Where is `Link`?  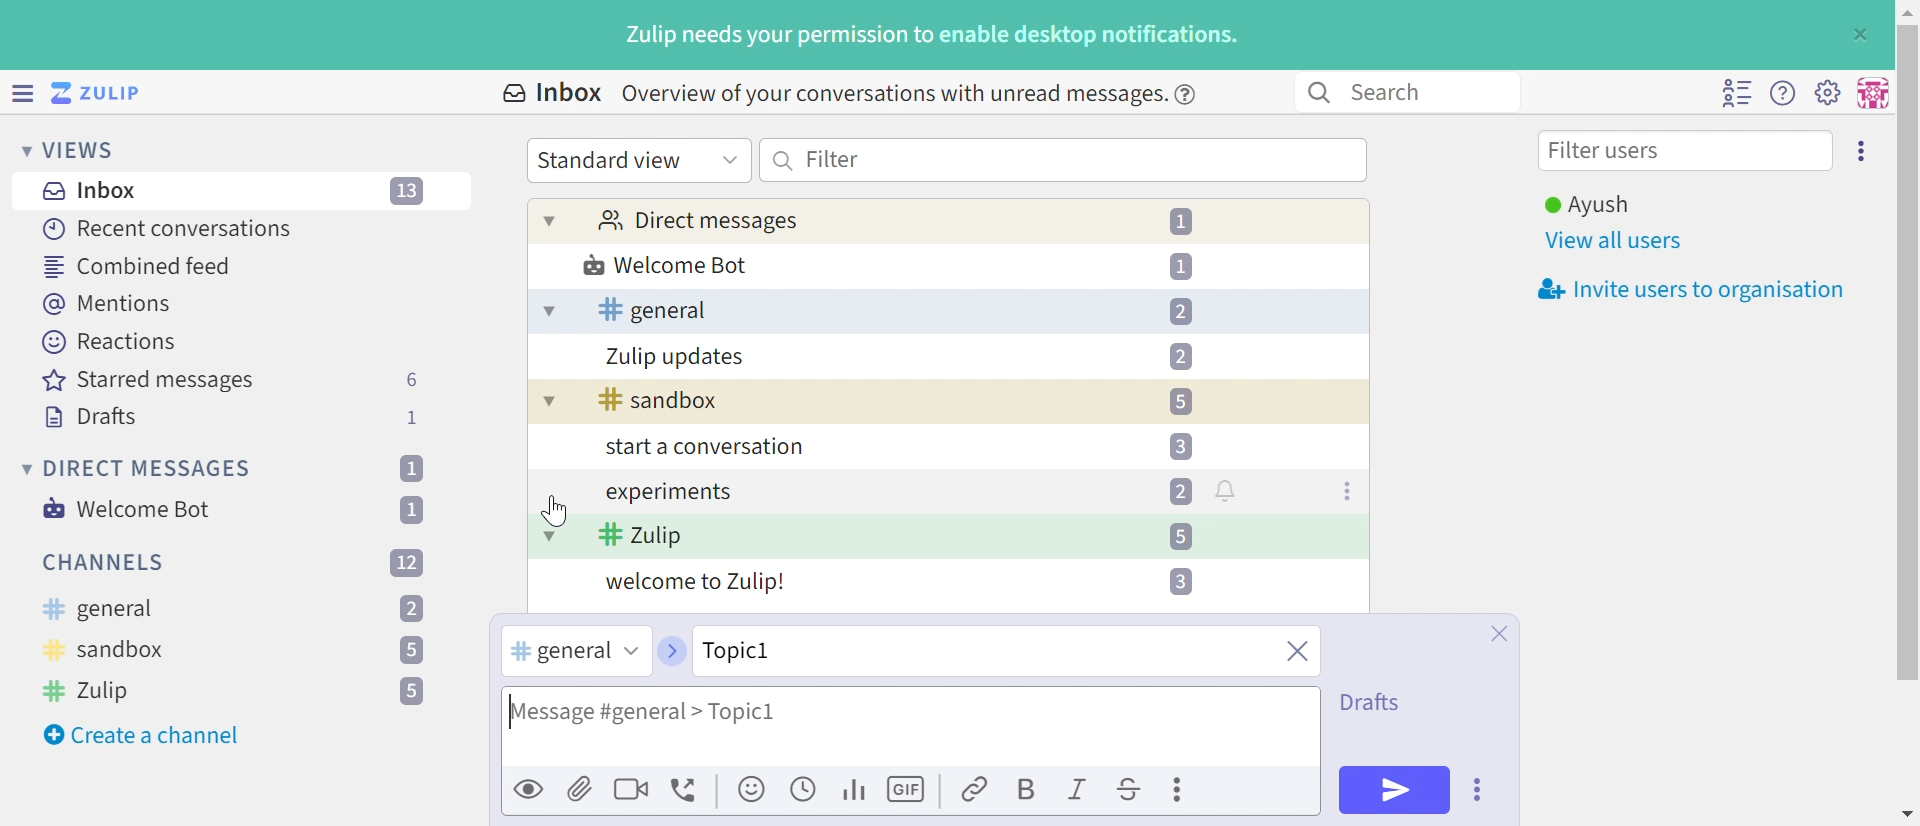 Link is located at coordinates (976, 791).